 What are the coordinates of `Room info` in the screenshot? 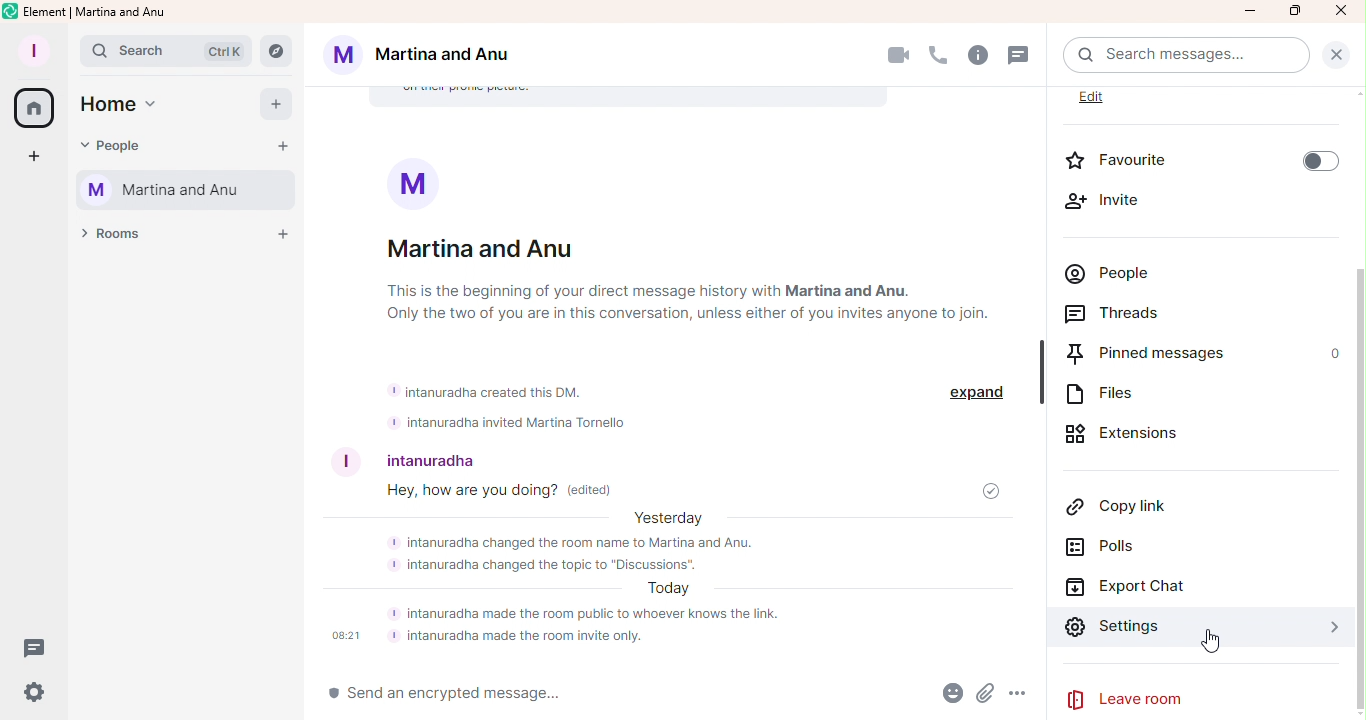 It's located at (981, 55).